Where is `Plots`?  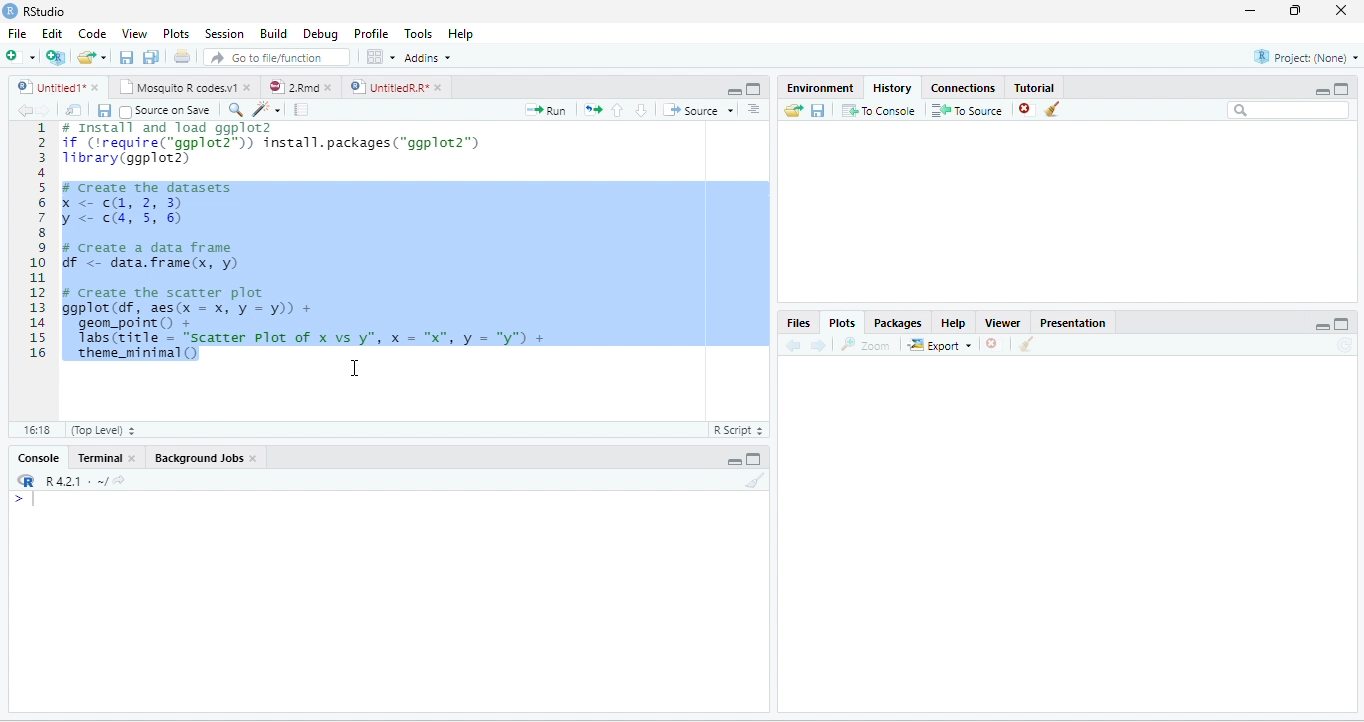
Plots is located at coordinates (842, 321).